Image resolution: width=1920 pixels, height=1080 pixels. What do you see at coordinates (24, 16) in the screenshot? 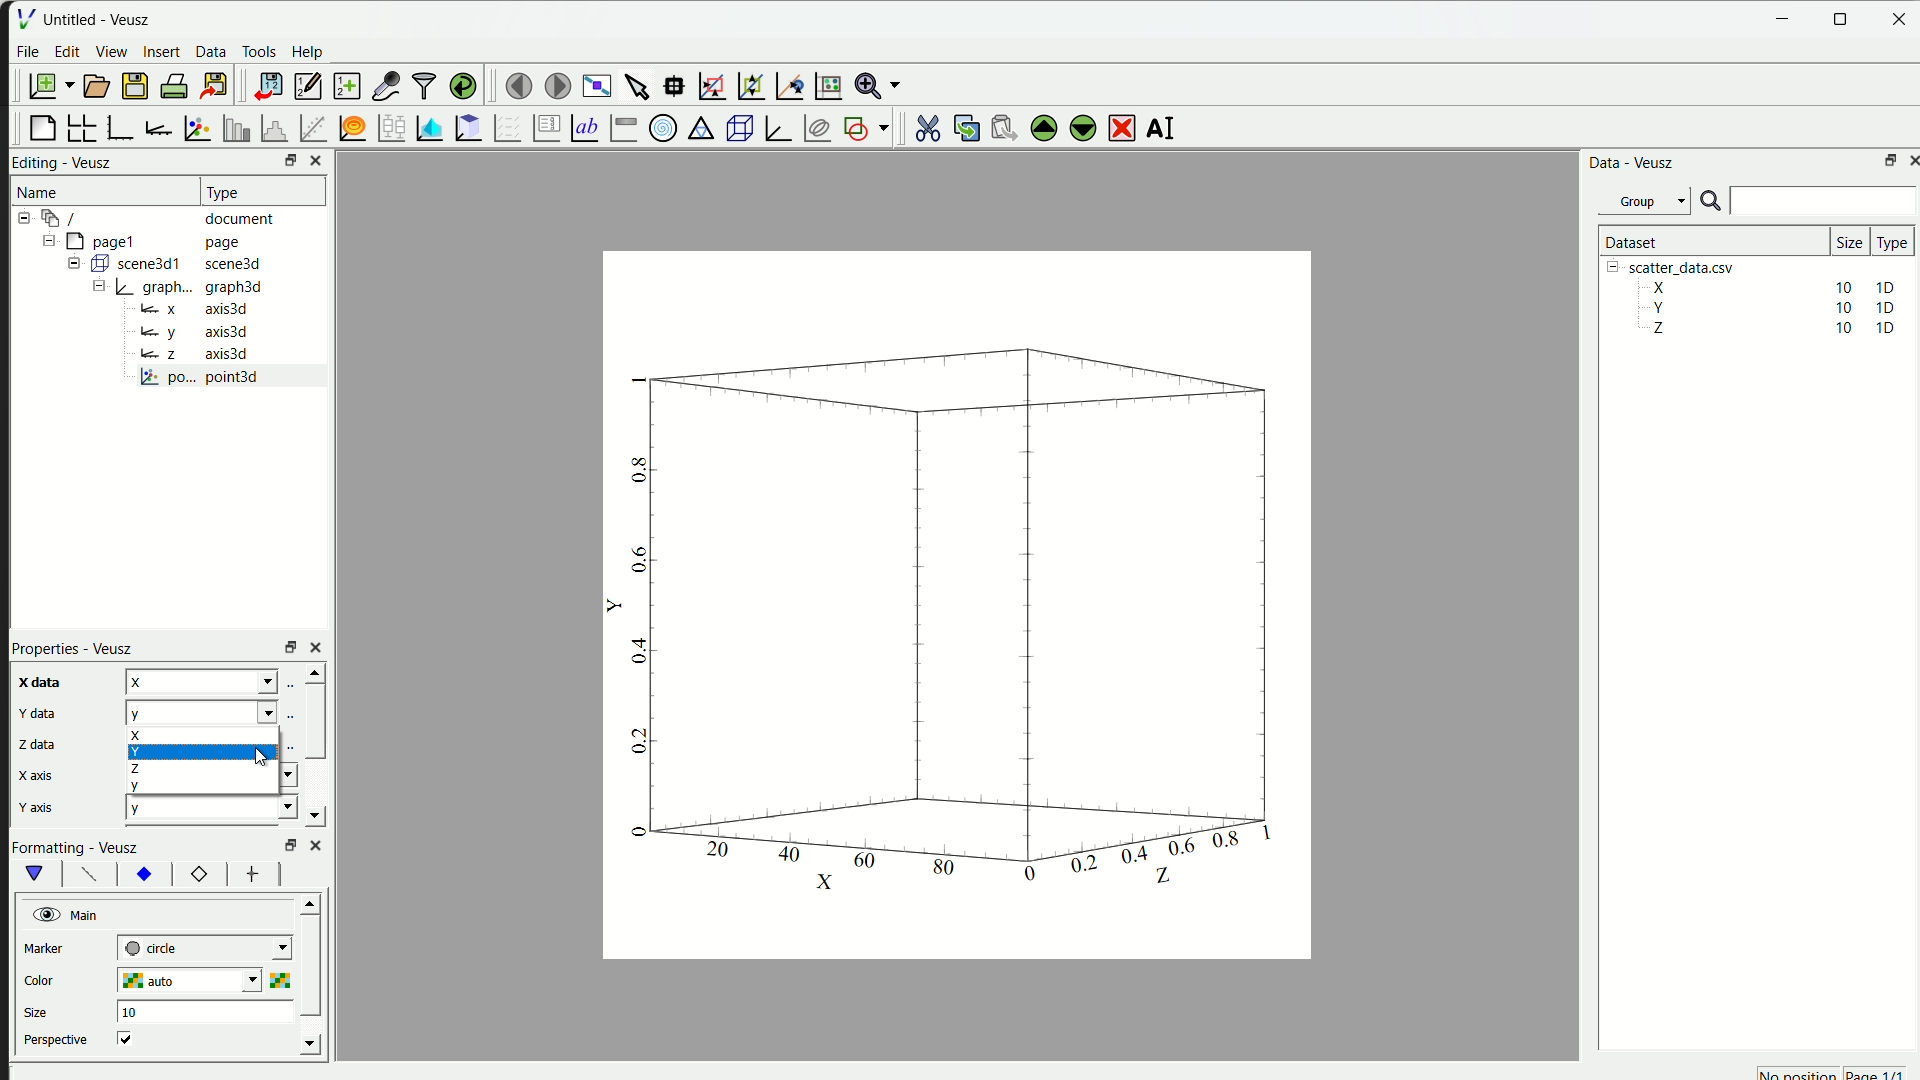
I see `| File` at bounding box center [24, 16].